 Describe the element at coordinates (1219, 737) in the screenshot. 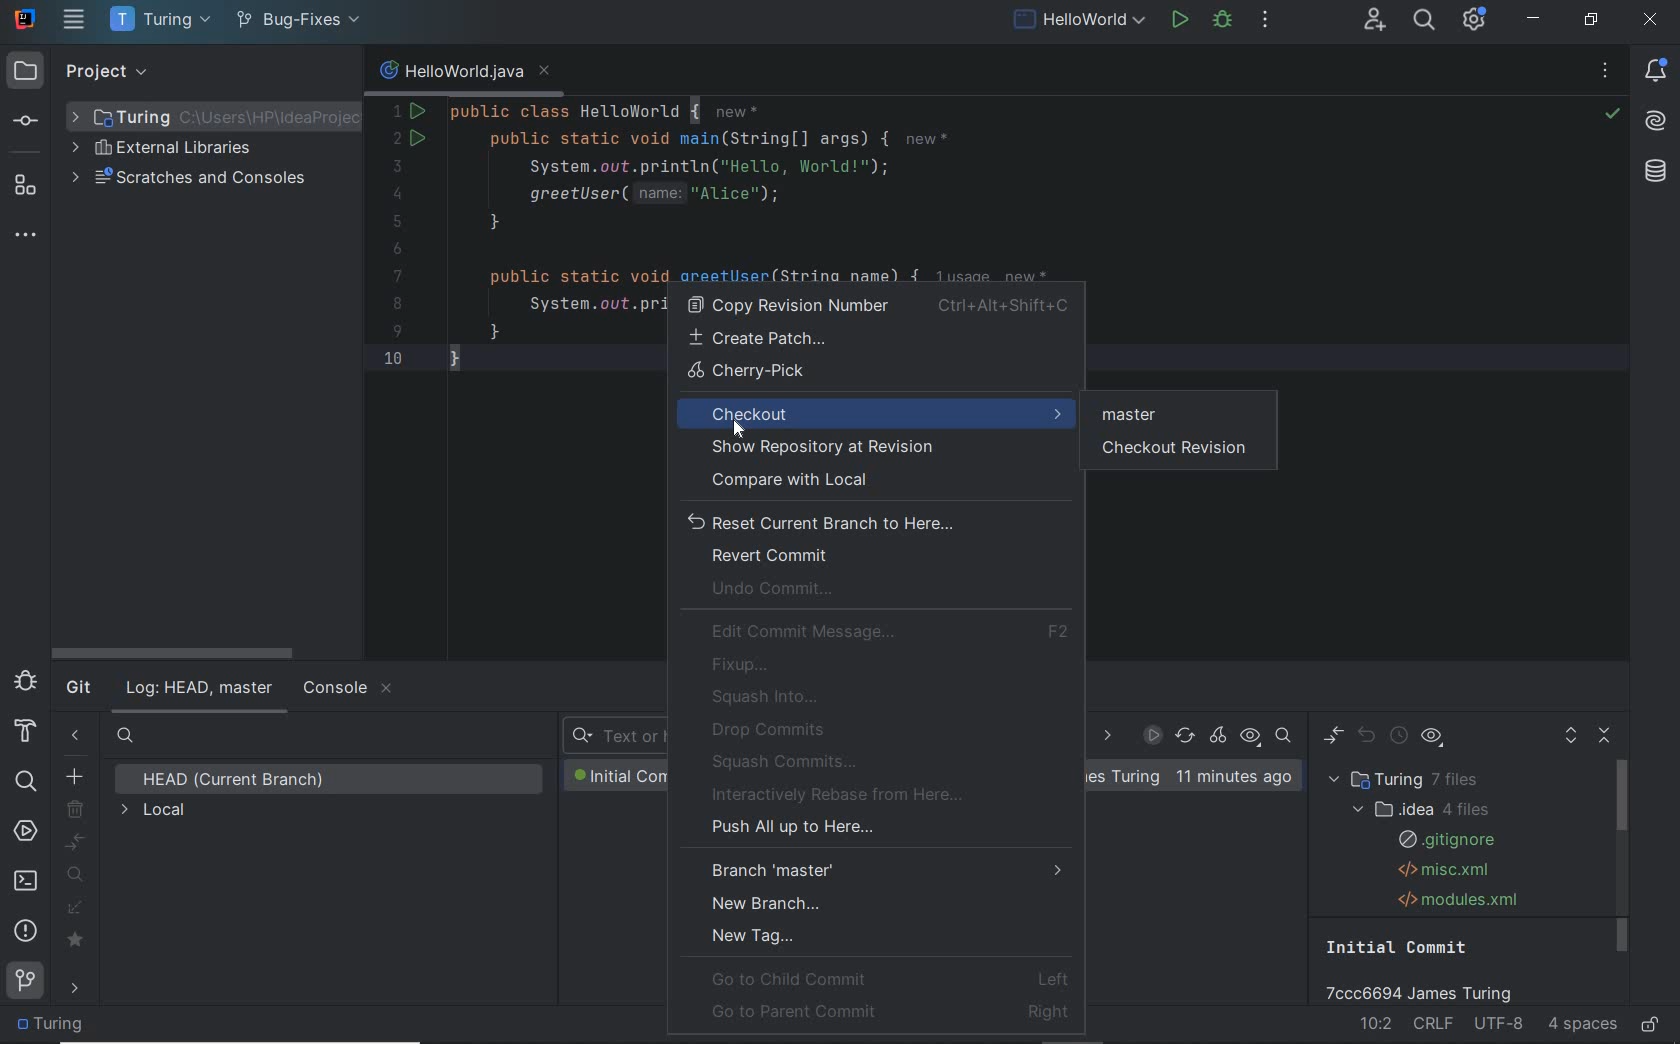

I see `cherry-pick` at that location.